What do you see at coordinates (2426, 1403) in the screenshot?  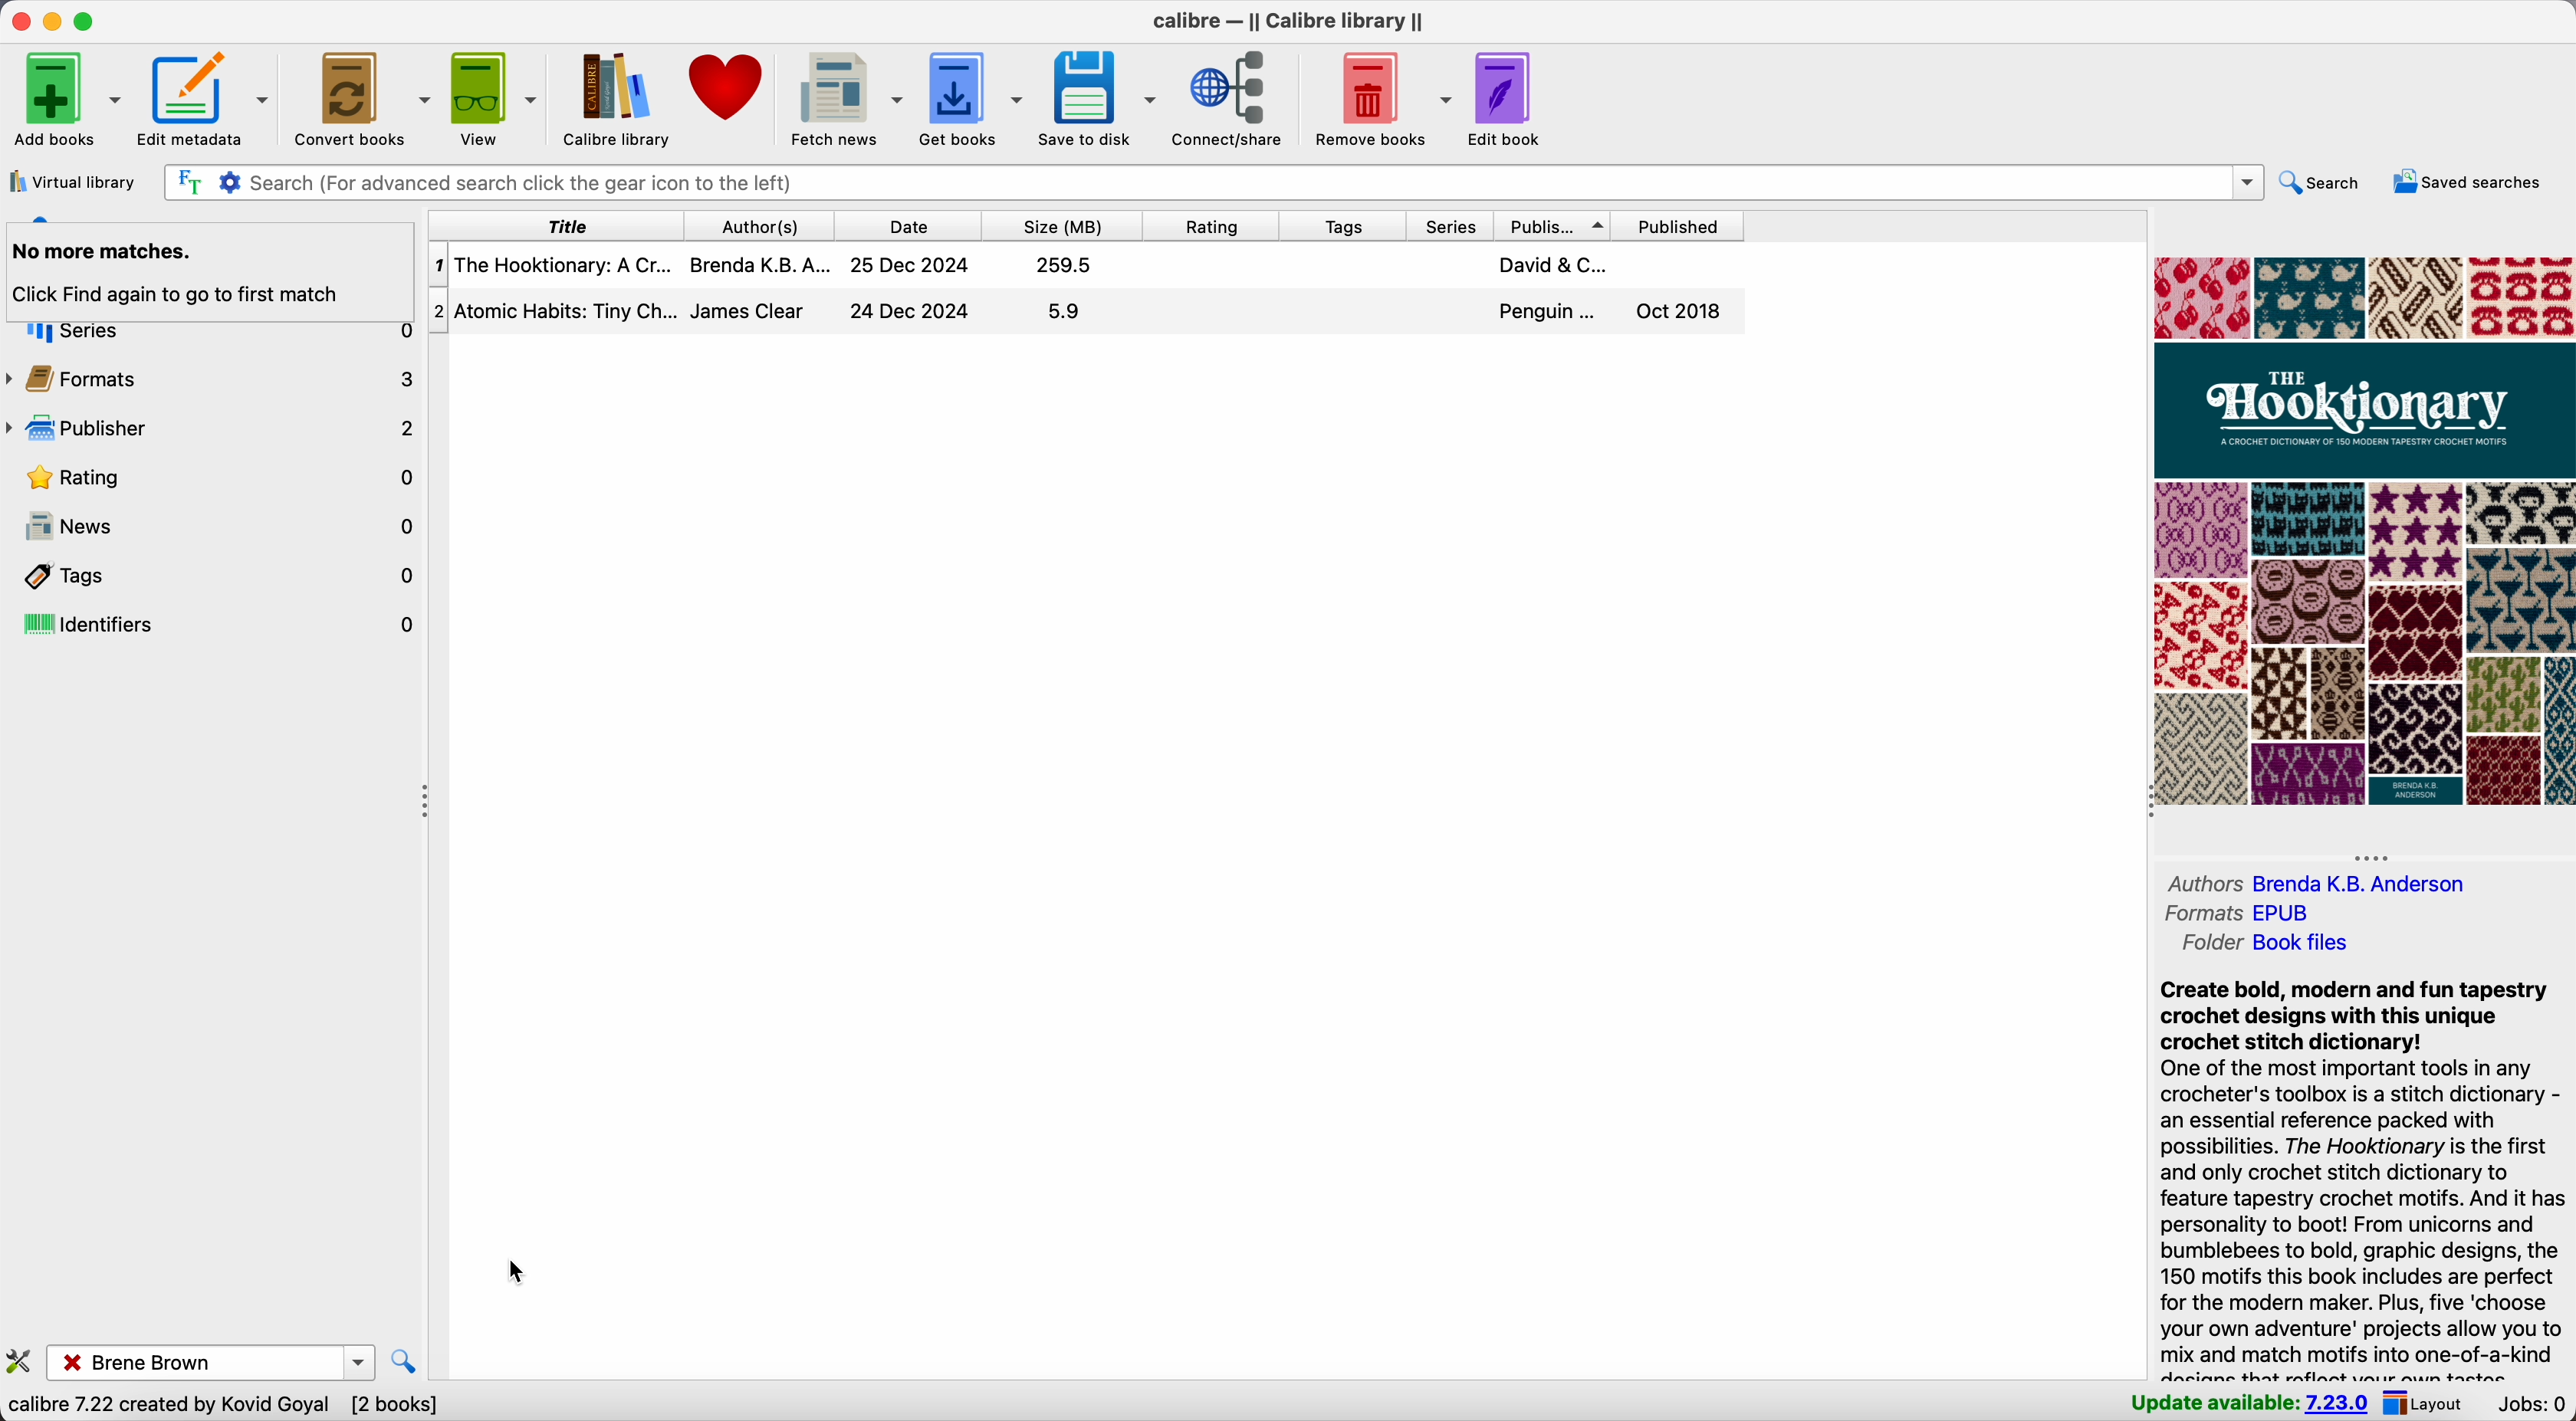 I see `layout` at bounding box center [2426, 1403].